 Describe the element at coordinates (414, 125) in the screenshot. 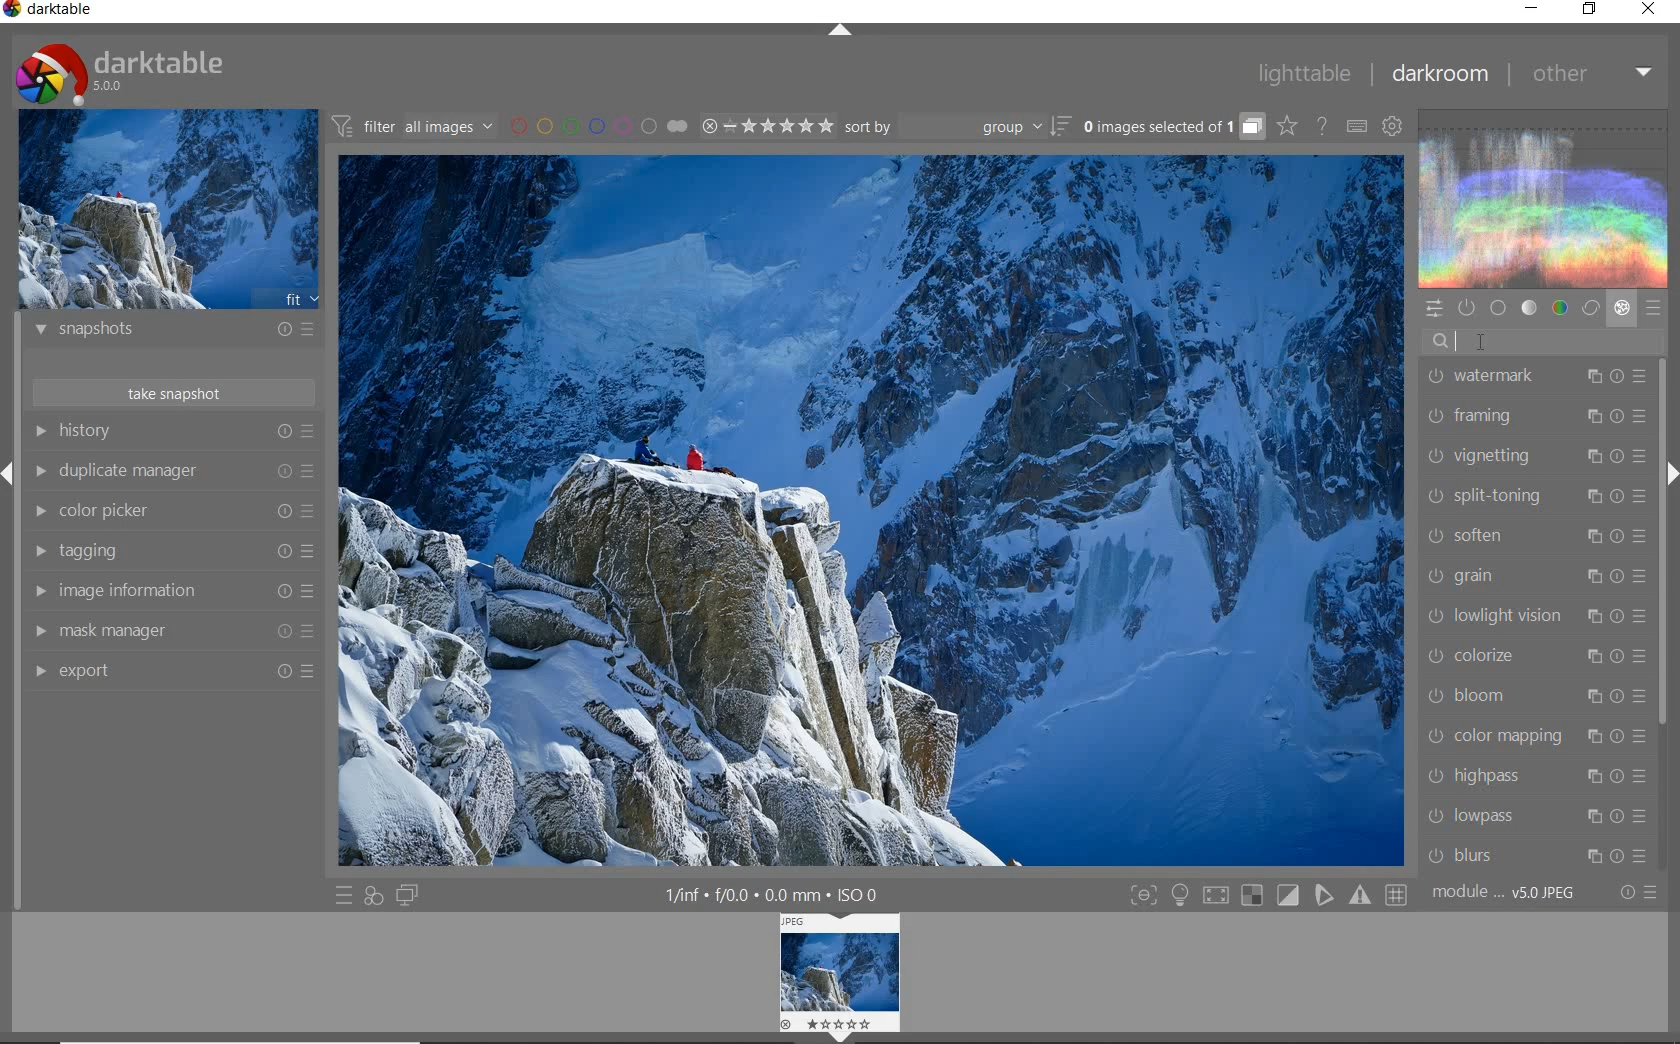

I see `filter all images by module order` at that location.